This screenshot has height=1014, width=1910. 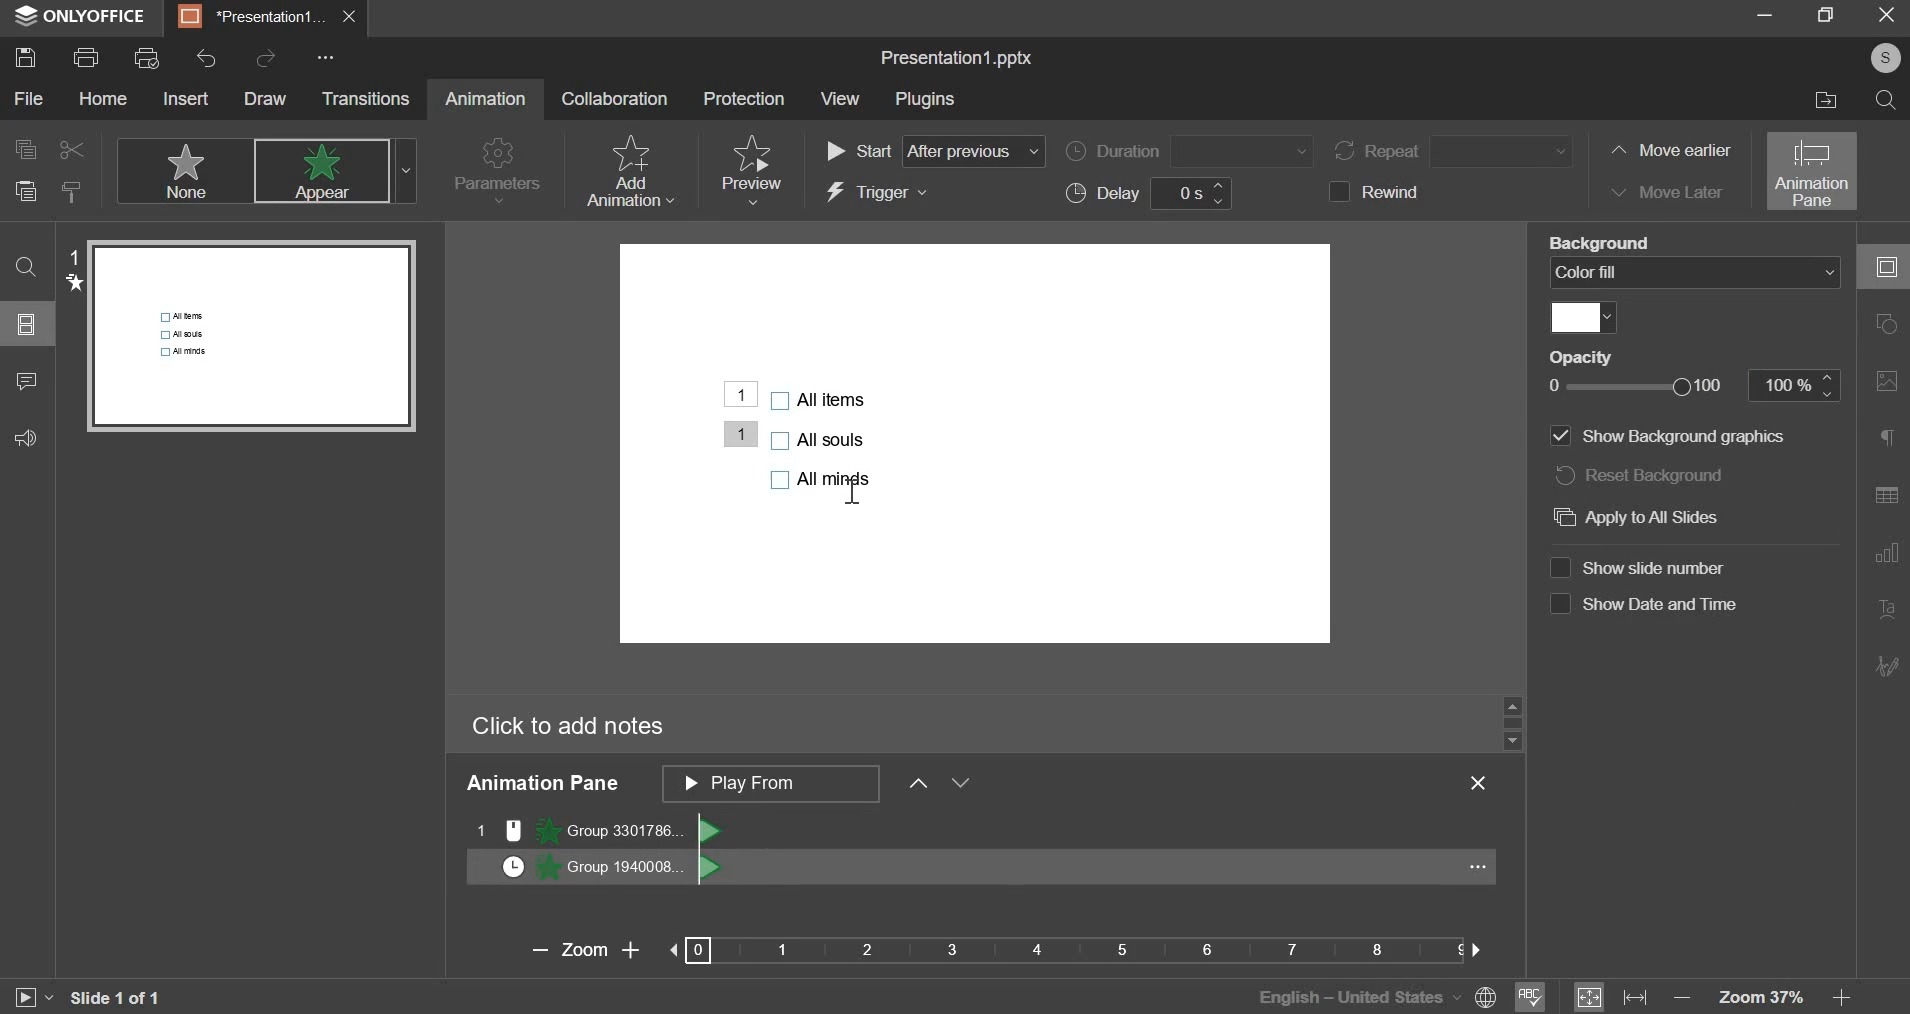 I want to click on spelling, so click(x=1531, y=994).